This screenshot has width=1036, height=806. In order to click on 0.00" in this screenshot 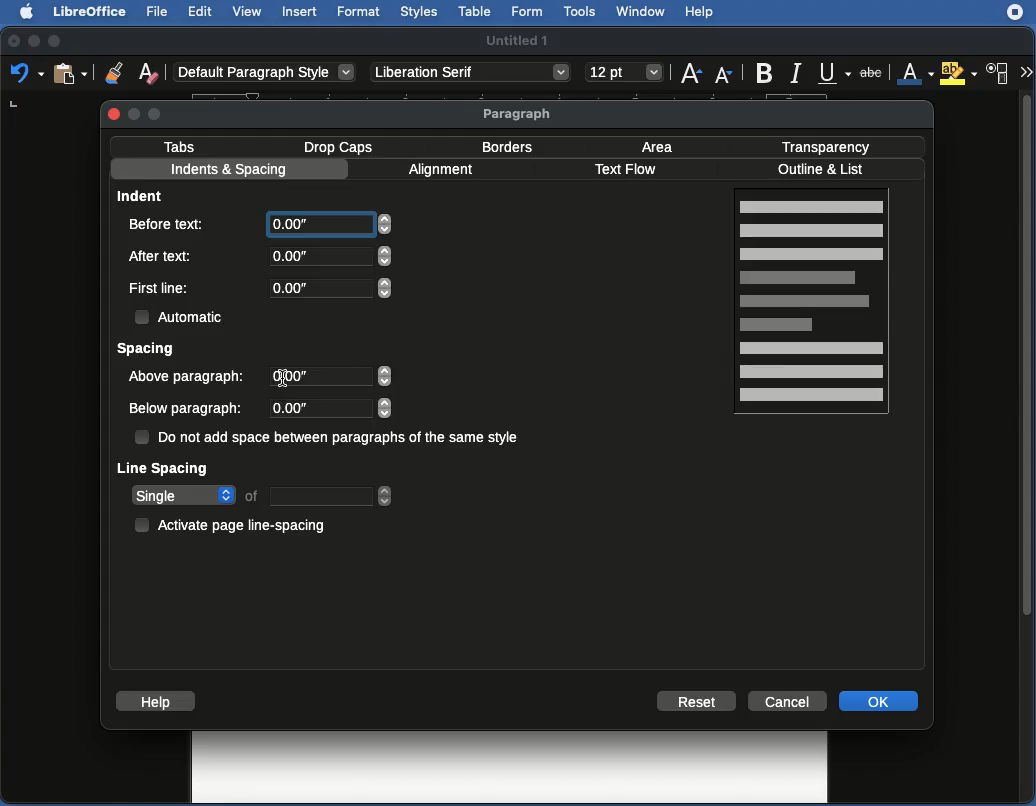, I will do `click(332, 228)`.